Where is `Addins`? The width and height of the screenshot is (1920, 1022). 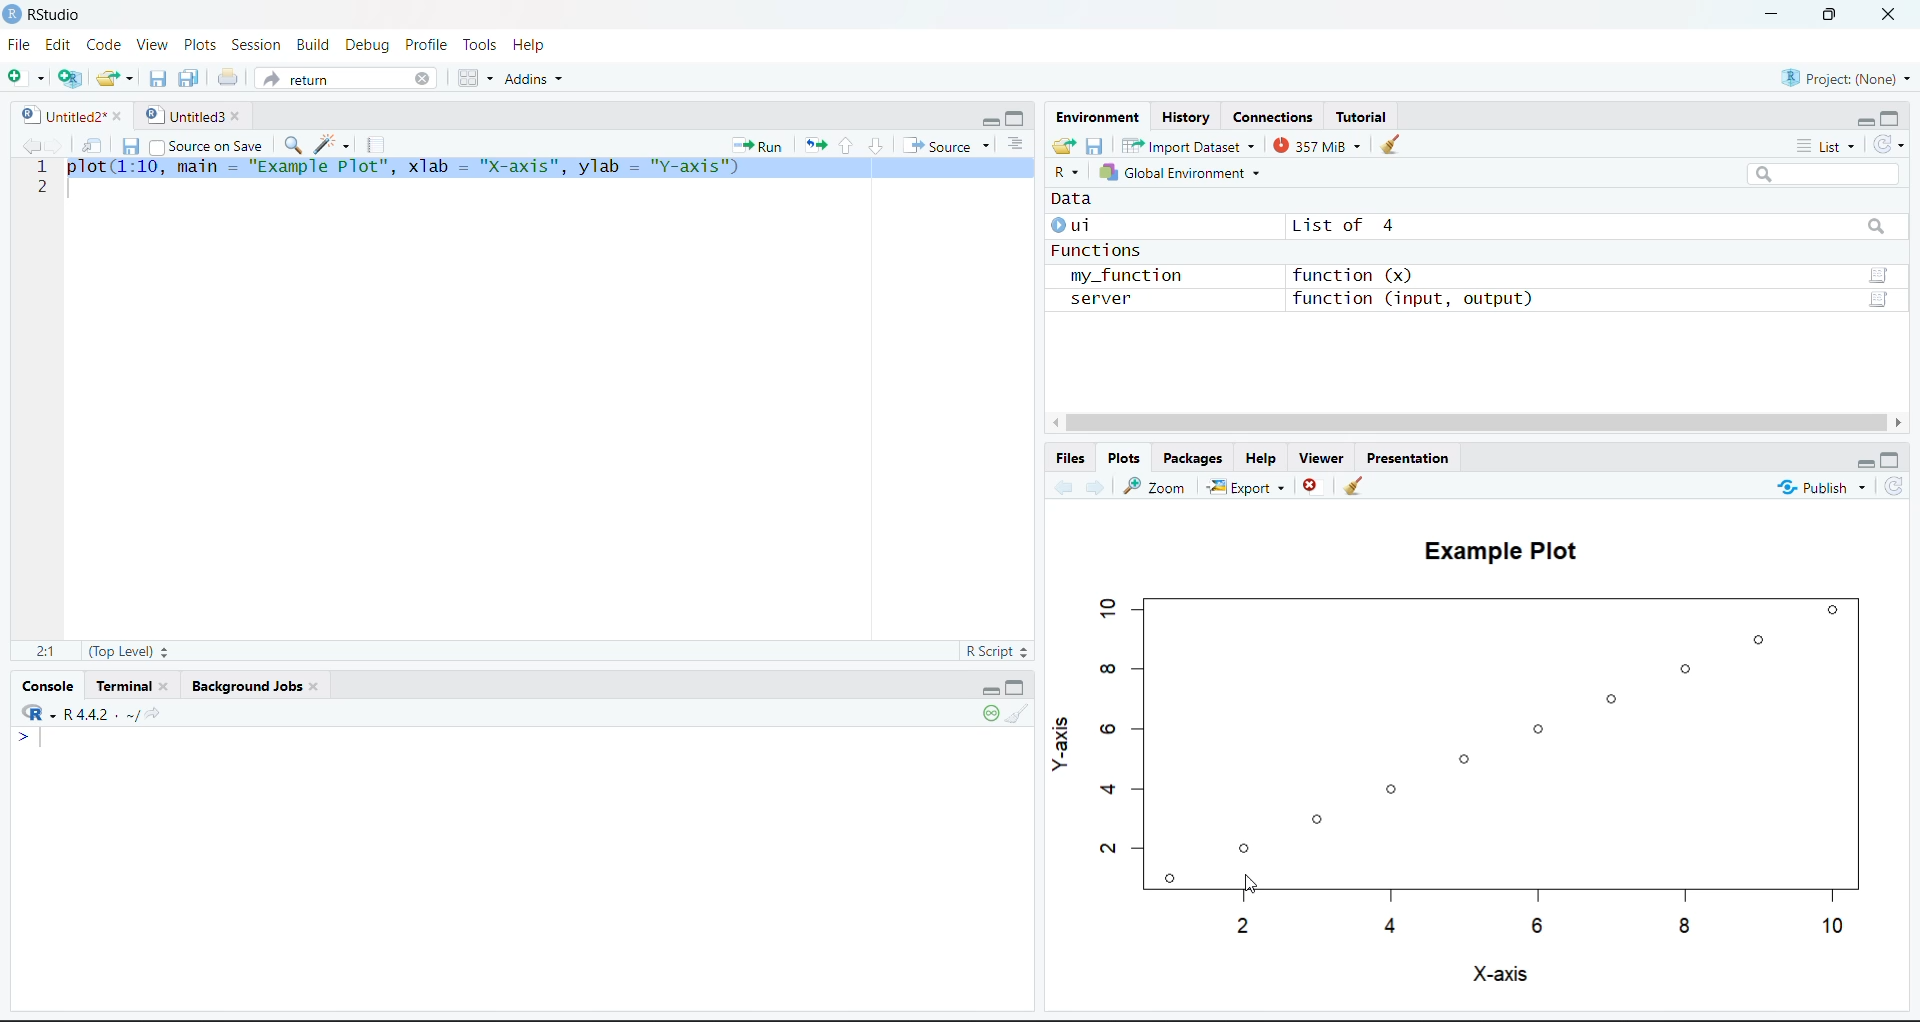 Addins is located at coordinates (534, 77).